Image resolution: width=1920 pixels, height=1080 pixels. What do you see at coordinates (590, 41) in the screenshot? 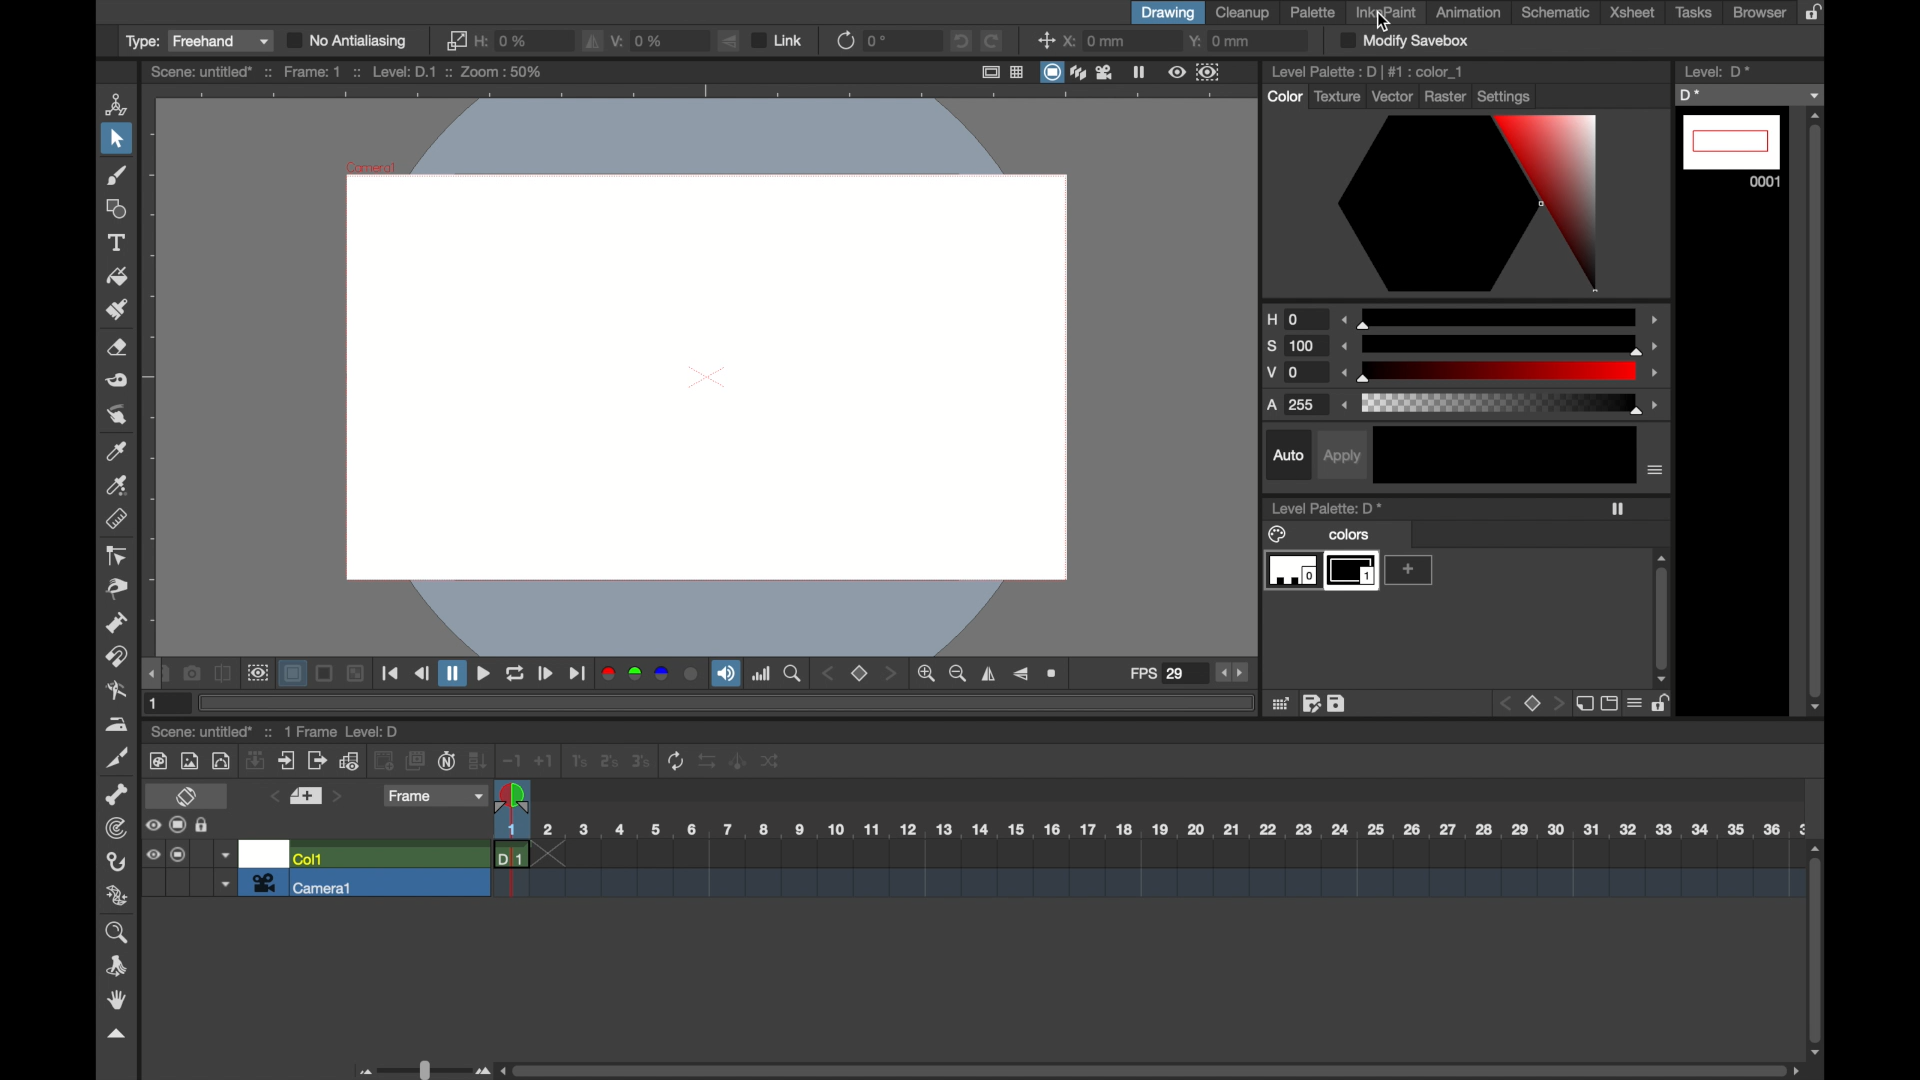
I see `flip vertically` at bounding box center [590, 41].